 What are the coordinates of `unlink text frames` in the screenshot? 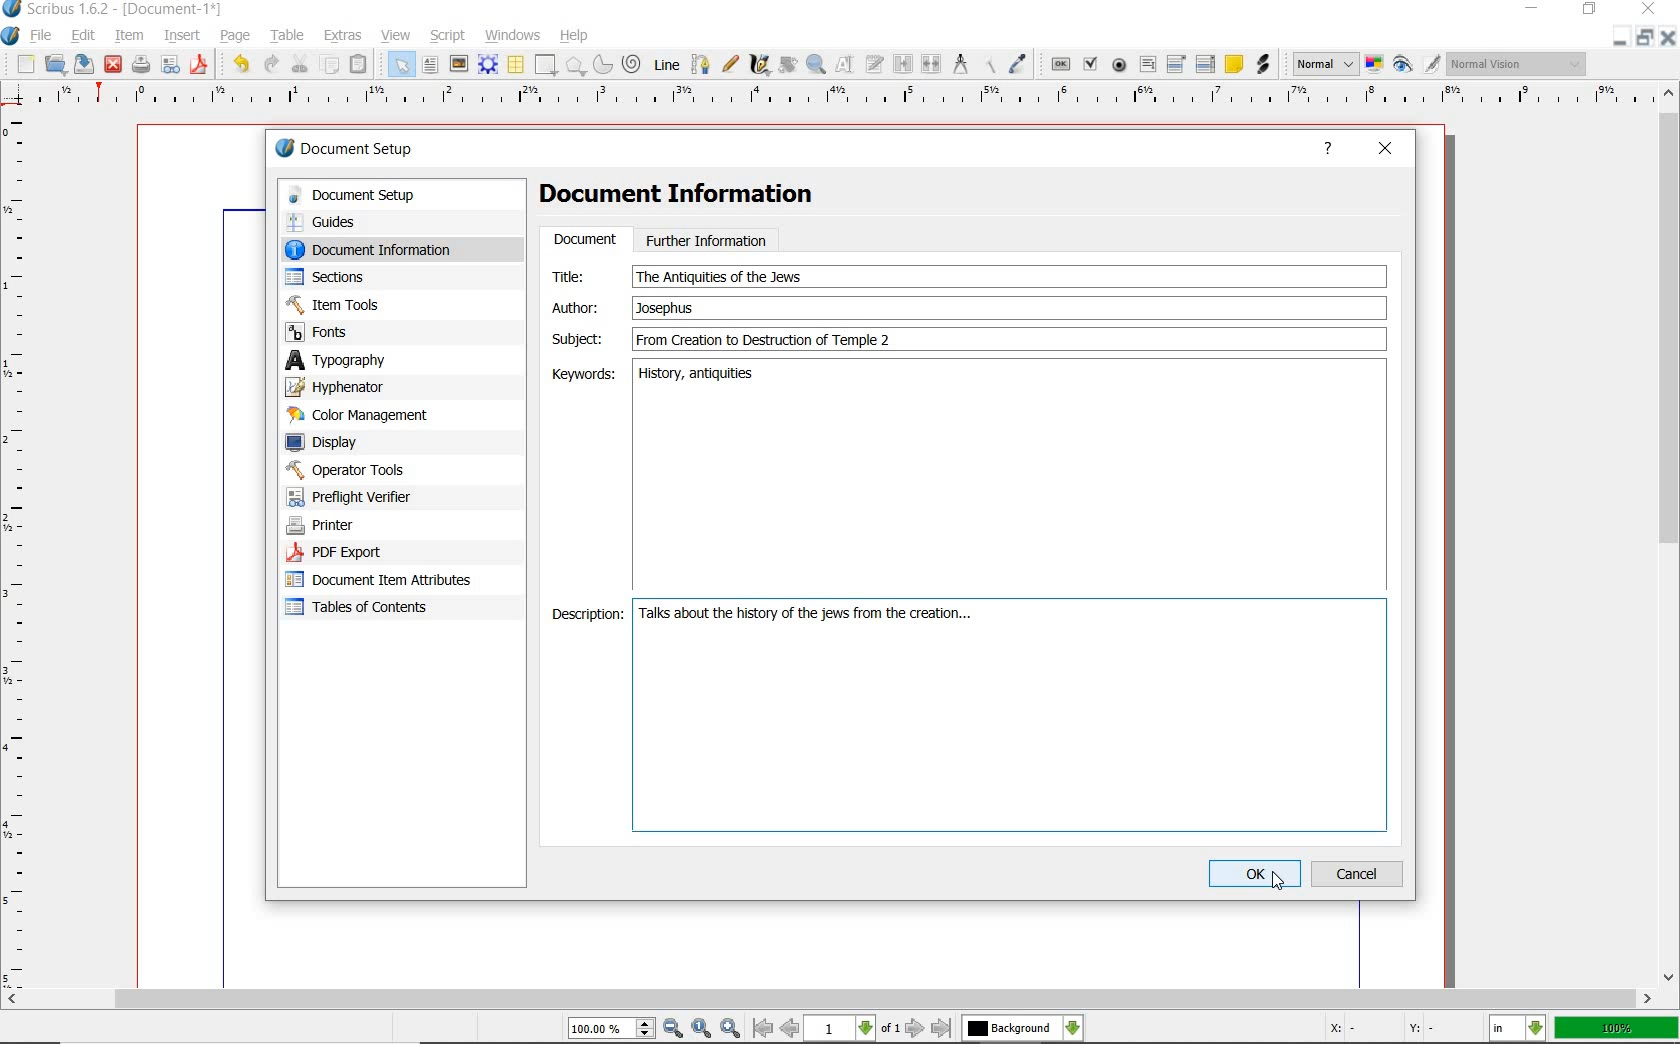 It's located at (932, 63).